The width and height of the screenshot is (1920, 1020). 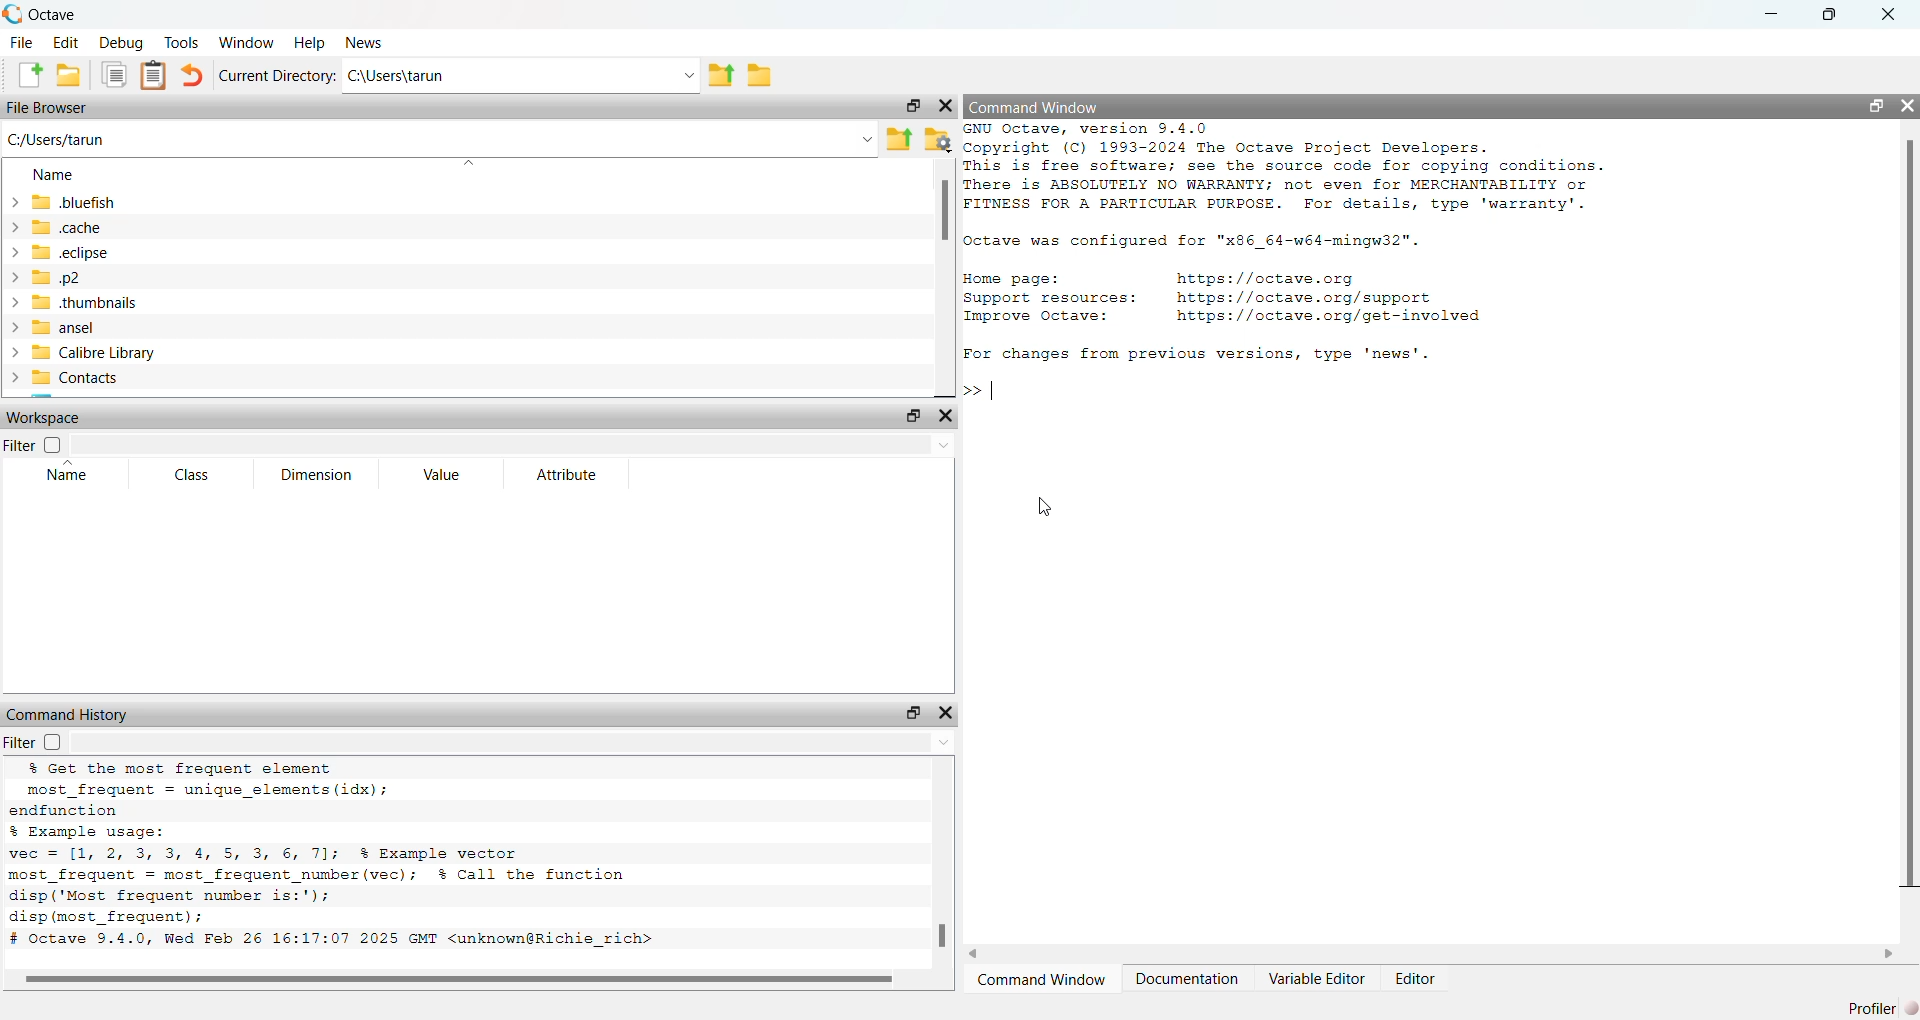 What do you see at coordinates (123, 41) in the screenshot?
I see `Debug` at bounding box center [123, 41].